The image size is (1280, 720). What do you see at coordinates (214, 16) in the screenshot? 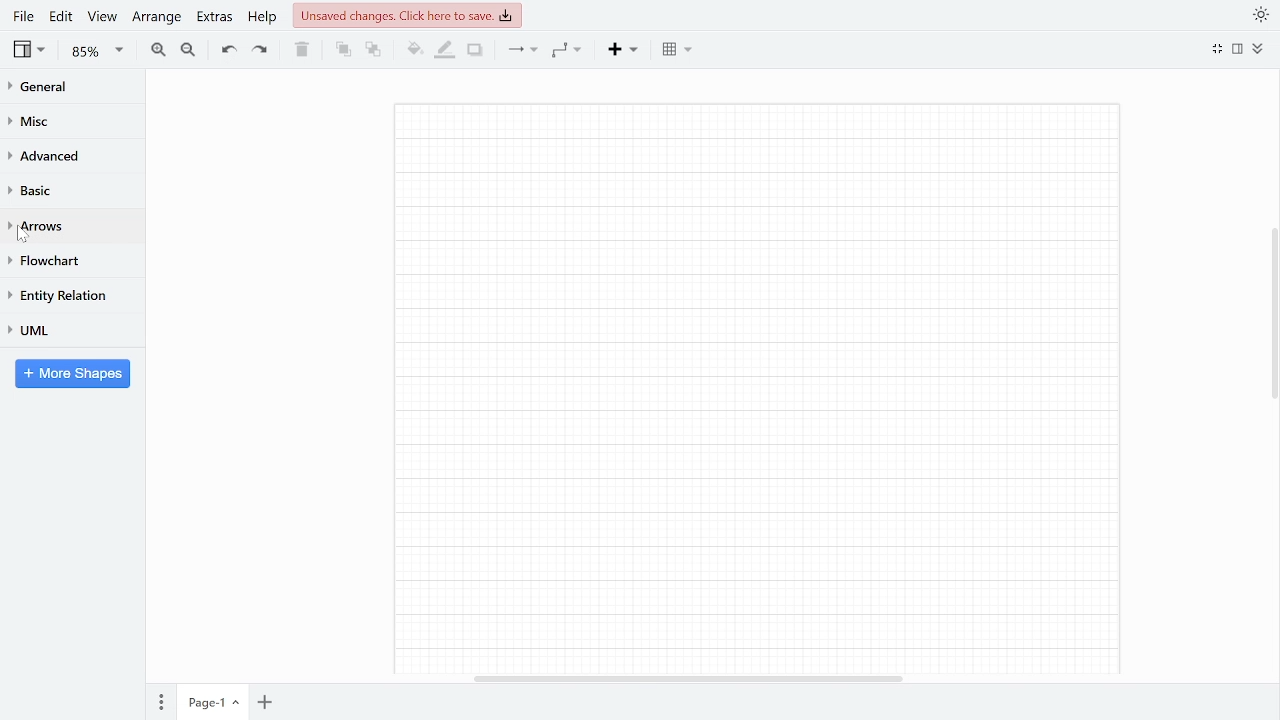
I see `Extras` at bounding box center [214, 16].